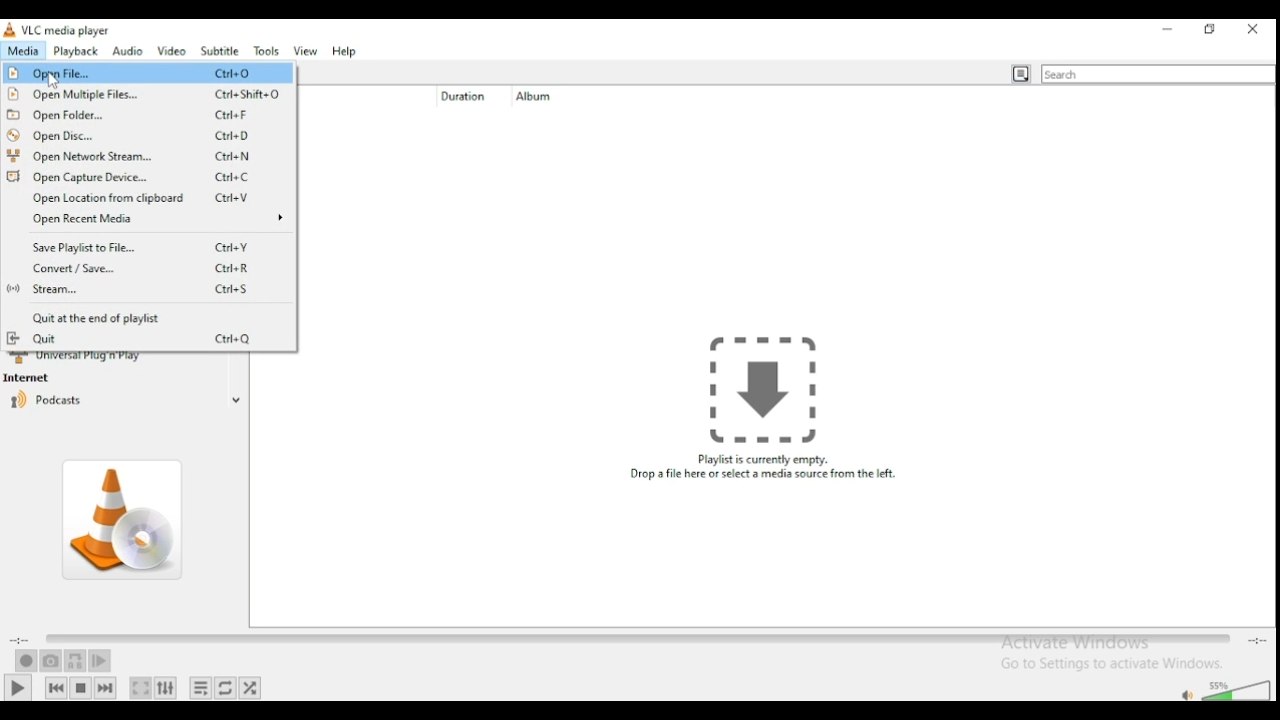 This screenshot has height=720, width=1280. Describe the element at coordinates (100, 660) in the screenshot. I see `frame by frame` at that location.